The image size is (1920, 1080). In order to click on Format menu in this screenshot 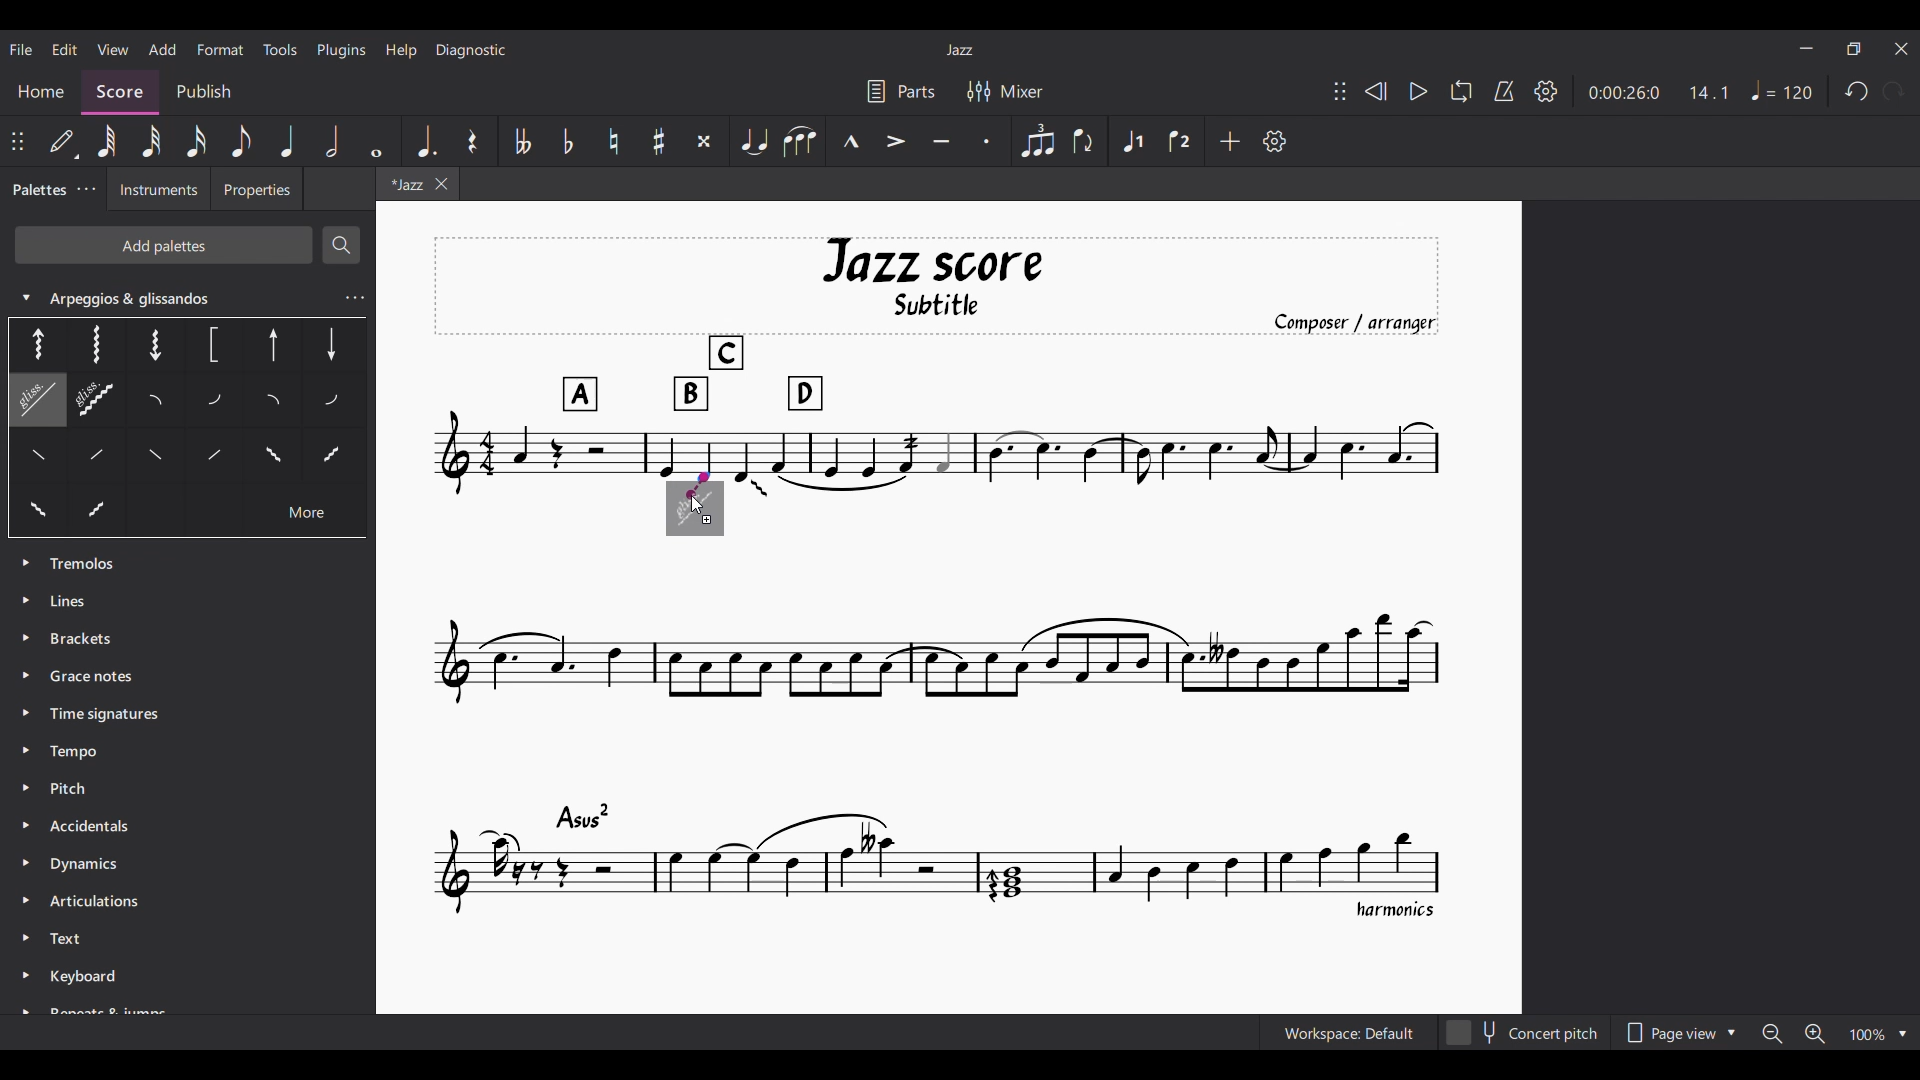, I will do `click(220, 49)`.